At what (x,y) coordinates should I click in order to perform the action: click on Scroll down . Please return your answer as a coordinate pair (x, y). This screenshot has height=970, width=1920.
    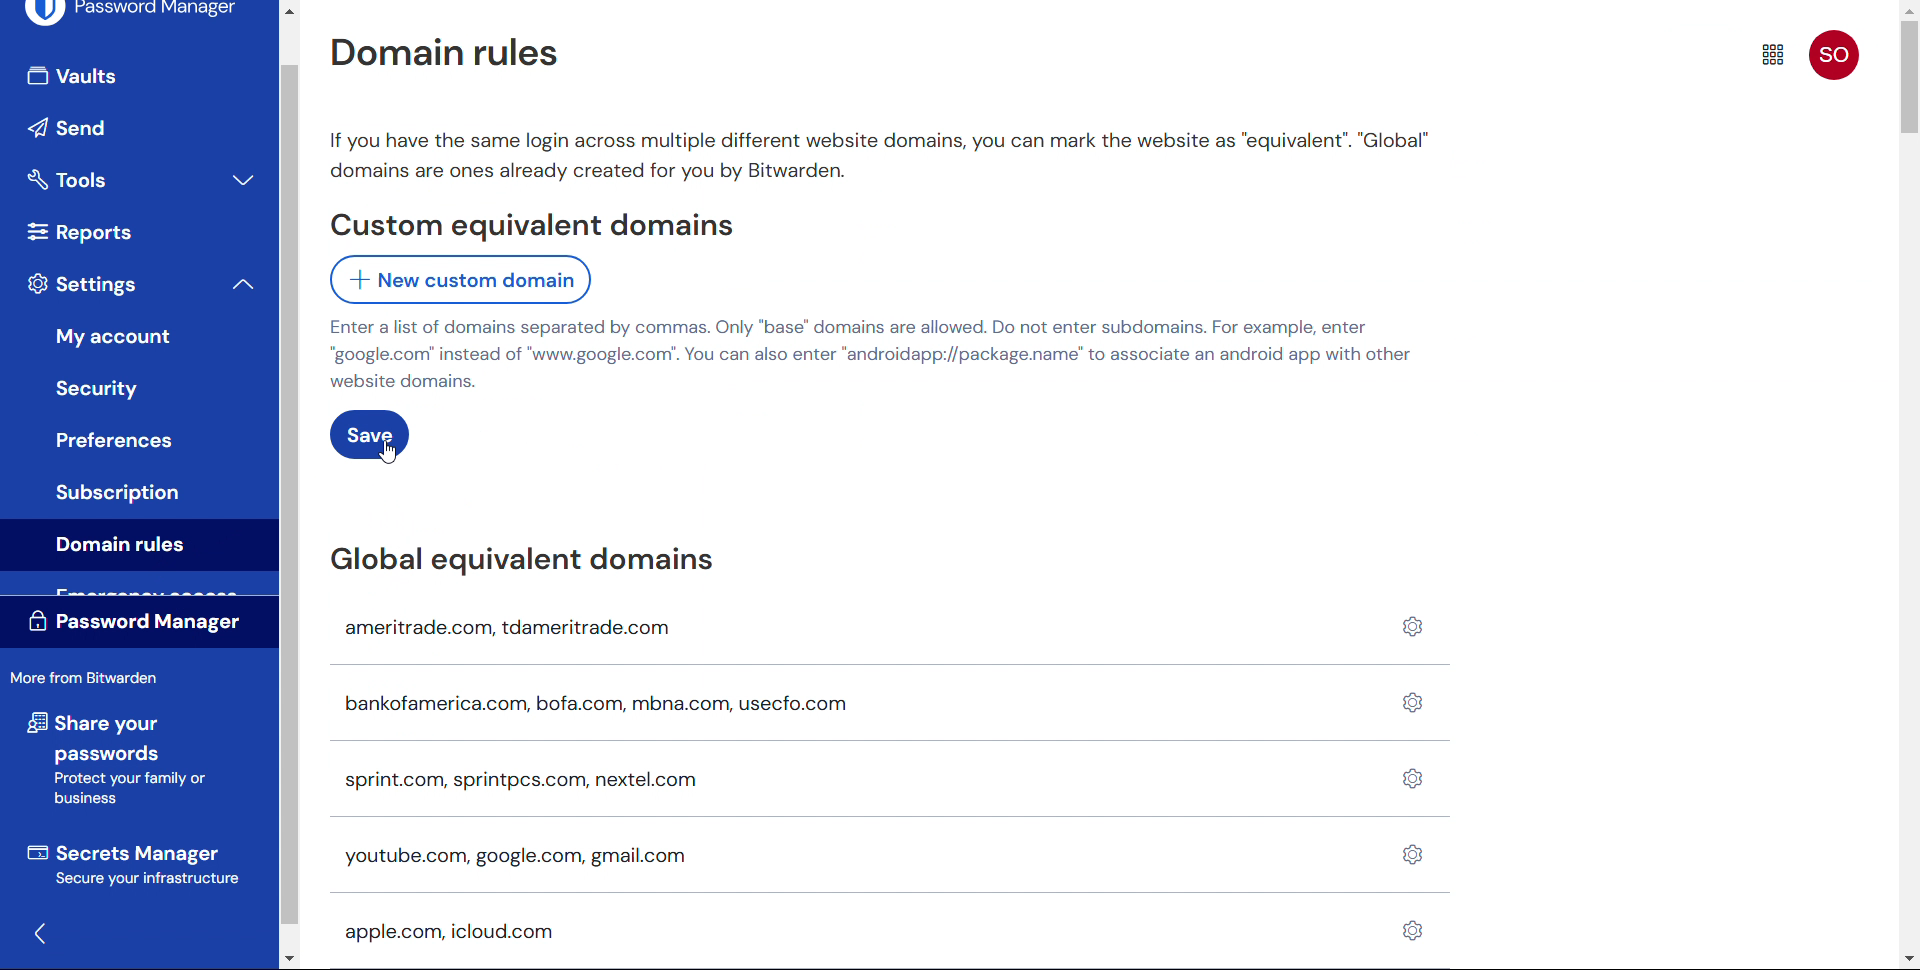
    Looking at the image, I should click on (1908, 960).